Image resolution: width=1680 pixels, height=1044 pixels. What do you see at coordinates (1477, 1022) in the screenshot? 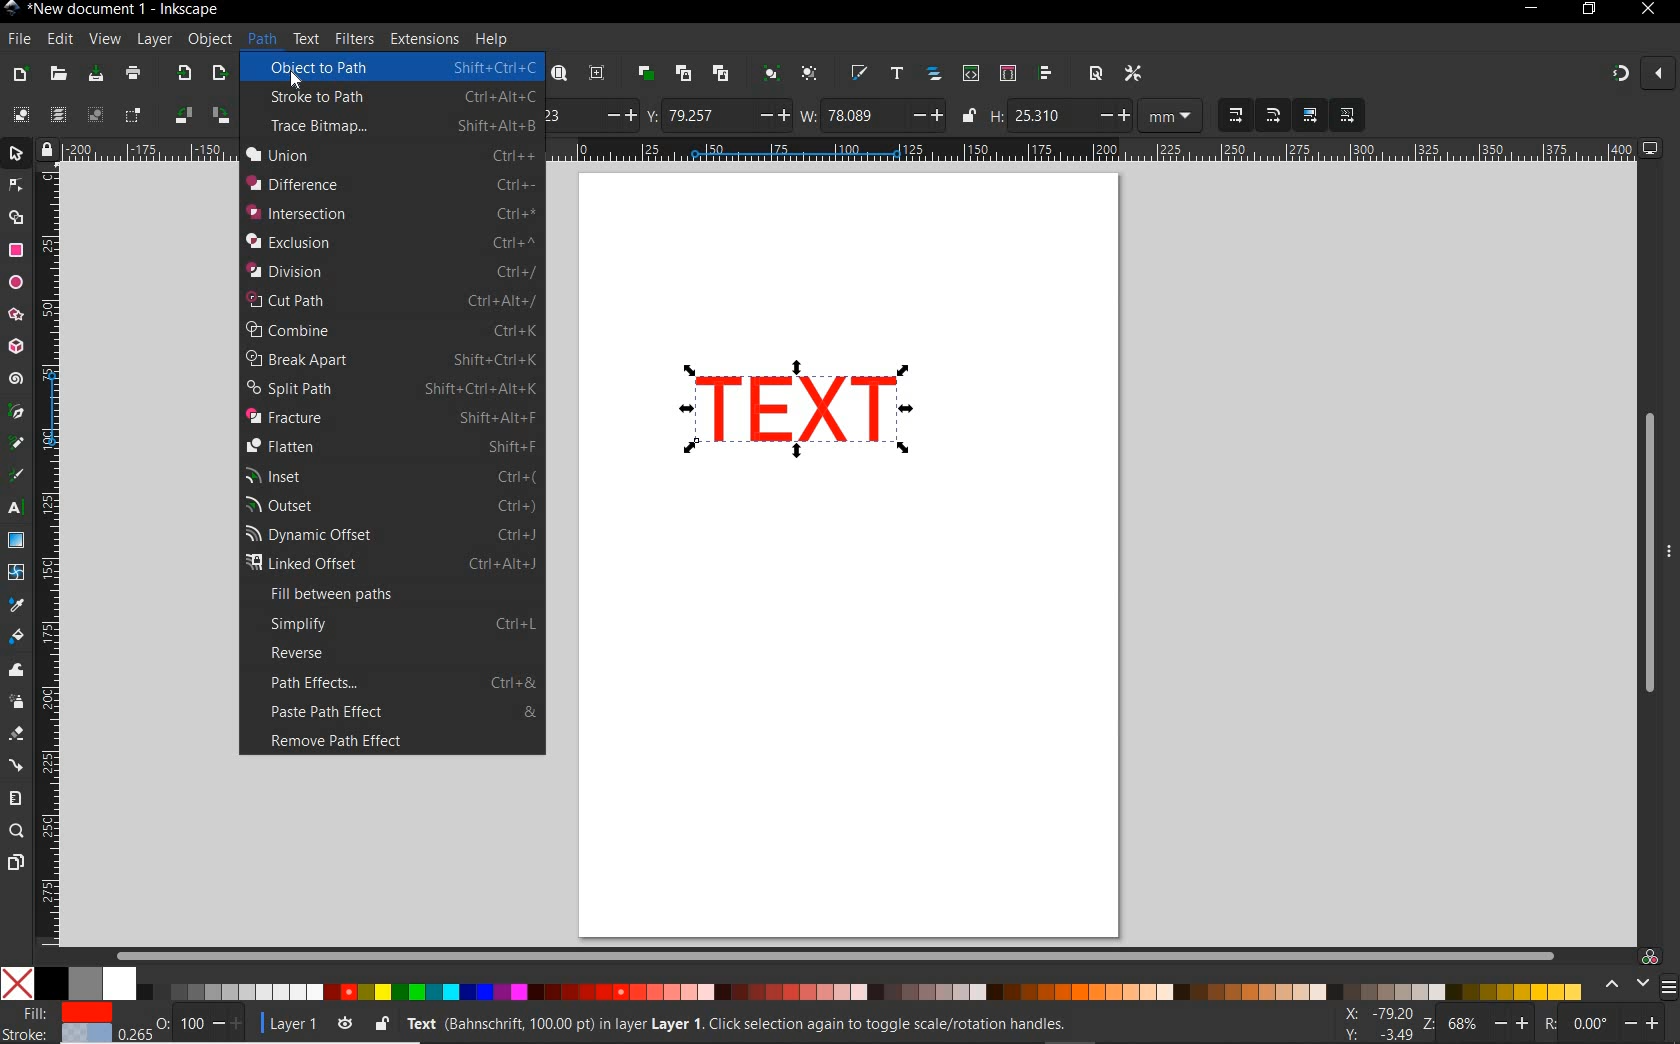
I see `ZOOM` at bounding box center [1477, 1022].